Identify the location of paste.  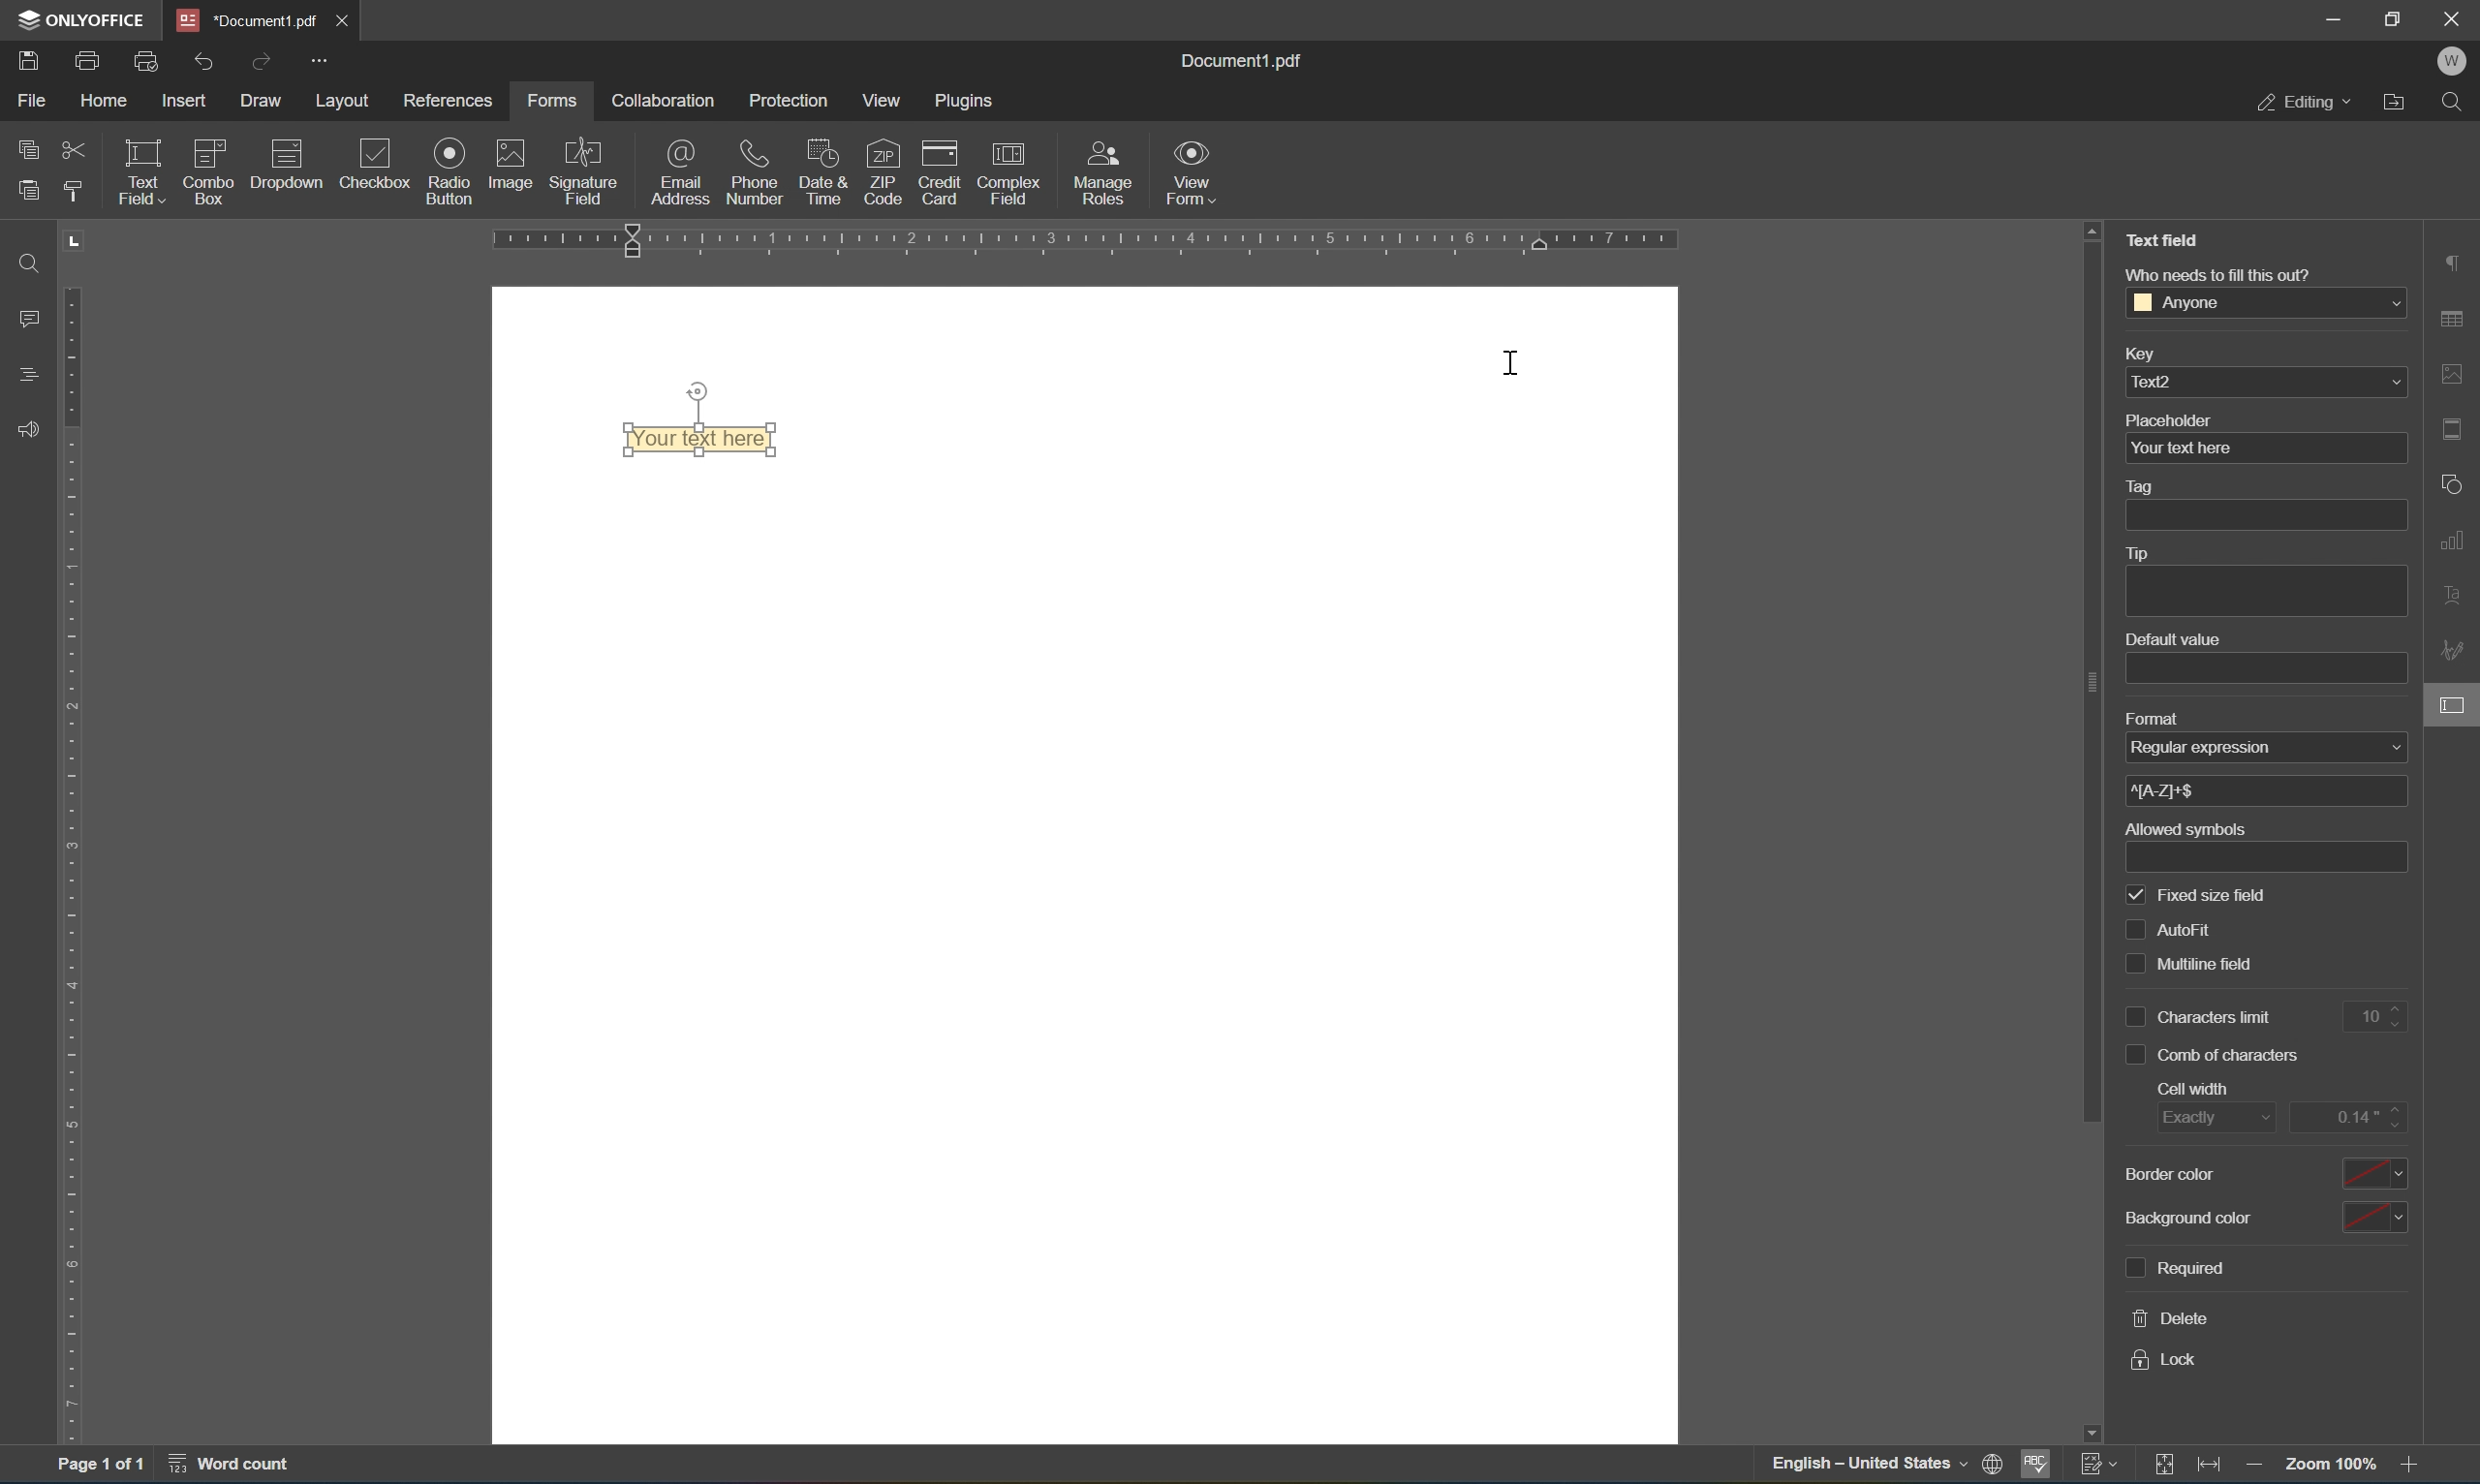
(33, 190).